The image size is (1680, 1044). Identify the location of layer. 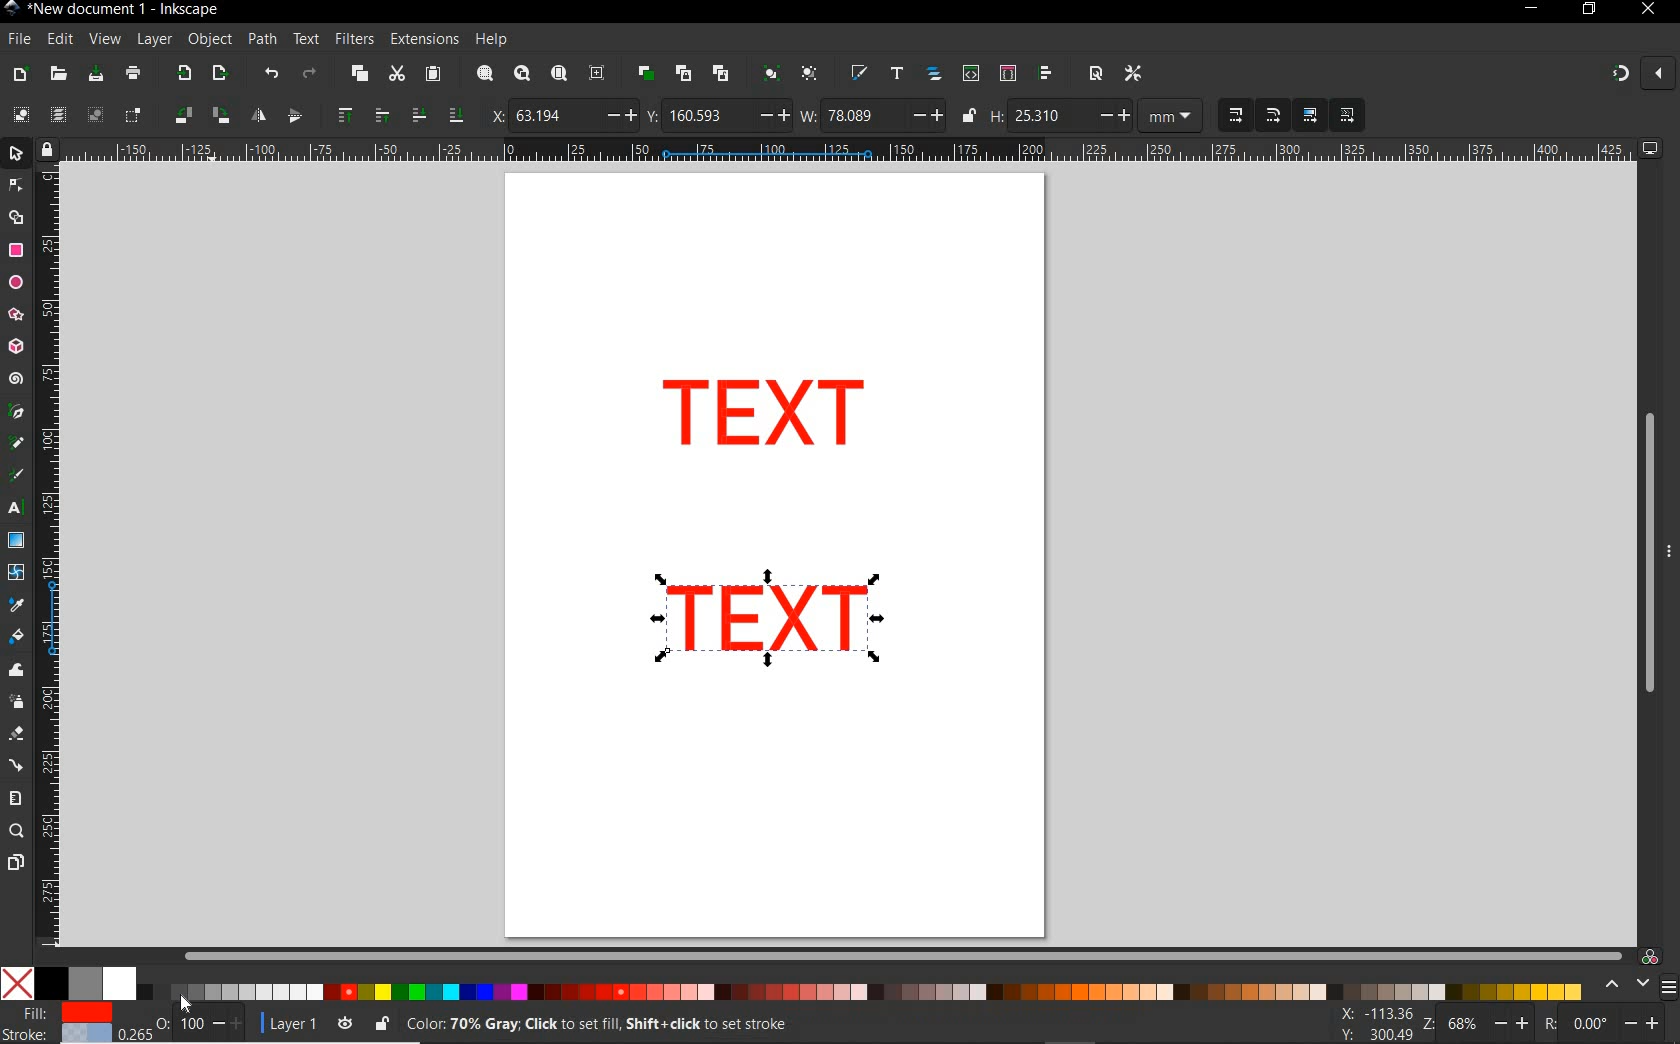
(155, 40).